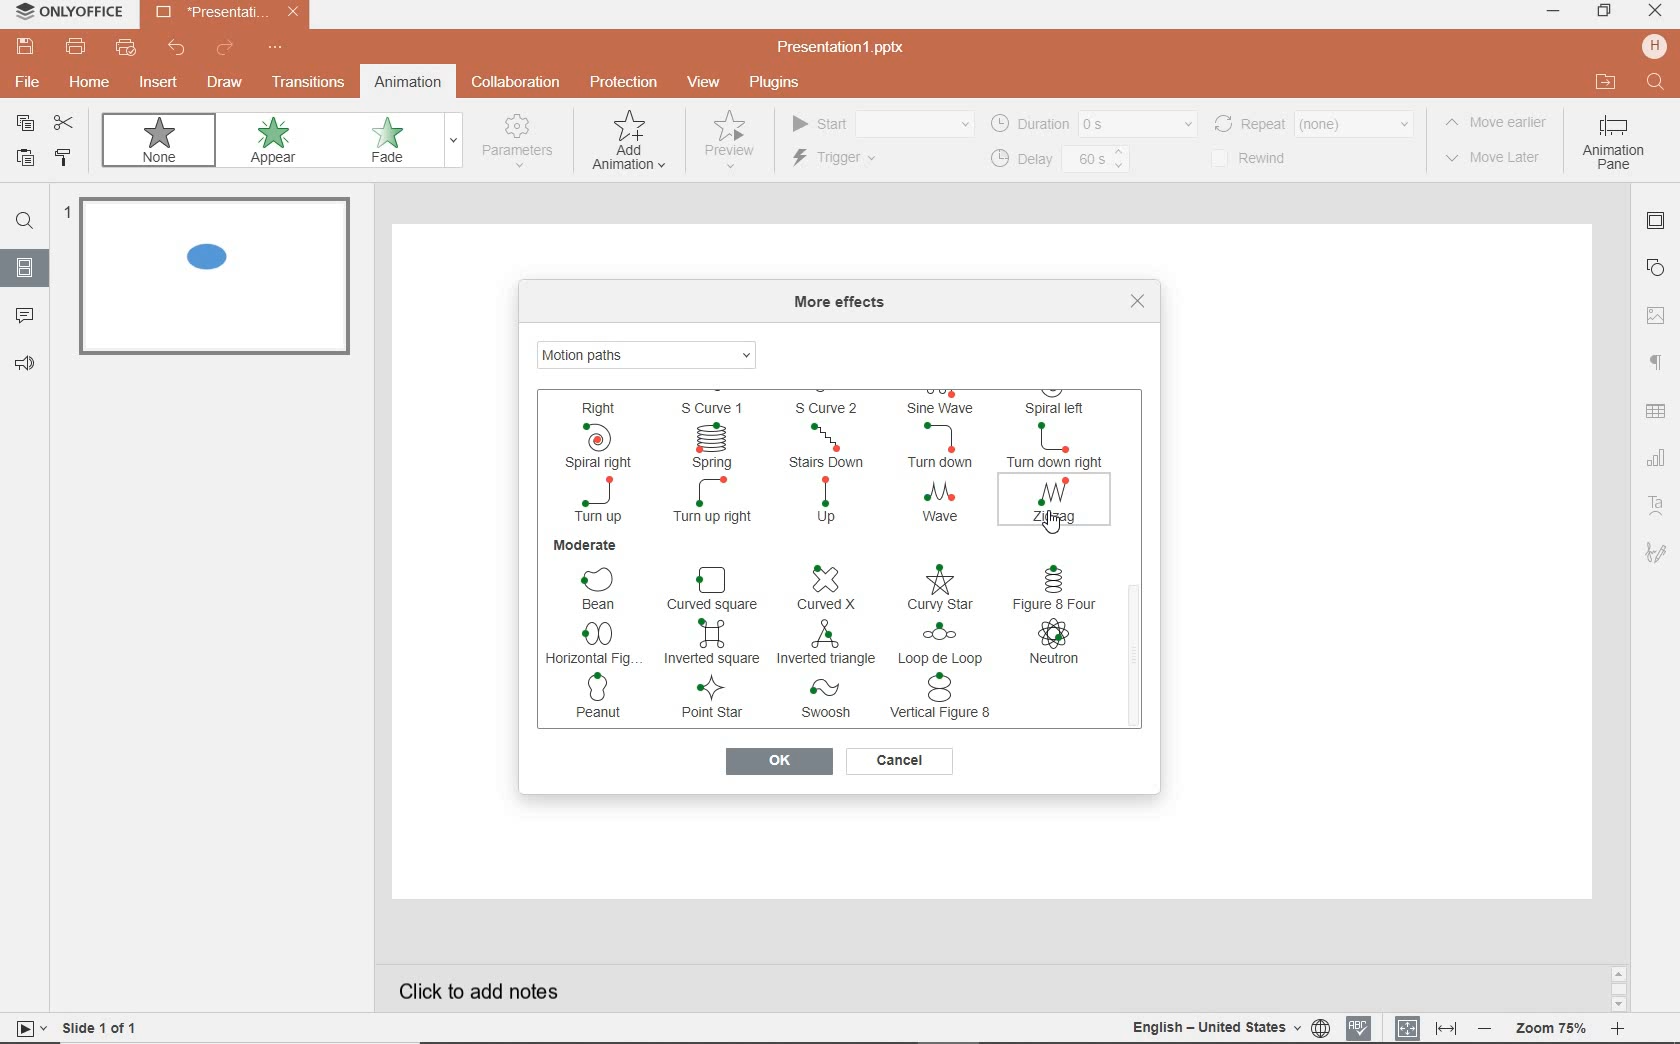 This screenshot has height=1044, width=1680. Describe the element at coordinates (64, 158) in the screenshot. I see `COPY STYLE` at that location.